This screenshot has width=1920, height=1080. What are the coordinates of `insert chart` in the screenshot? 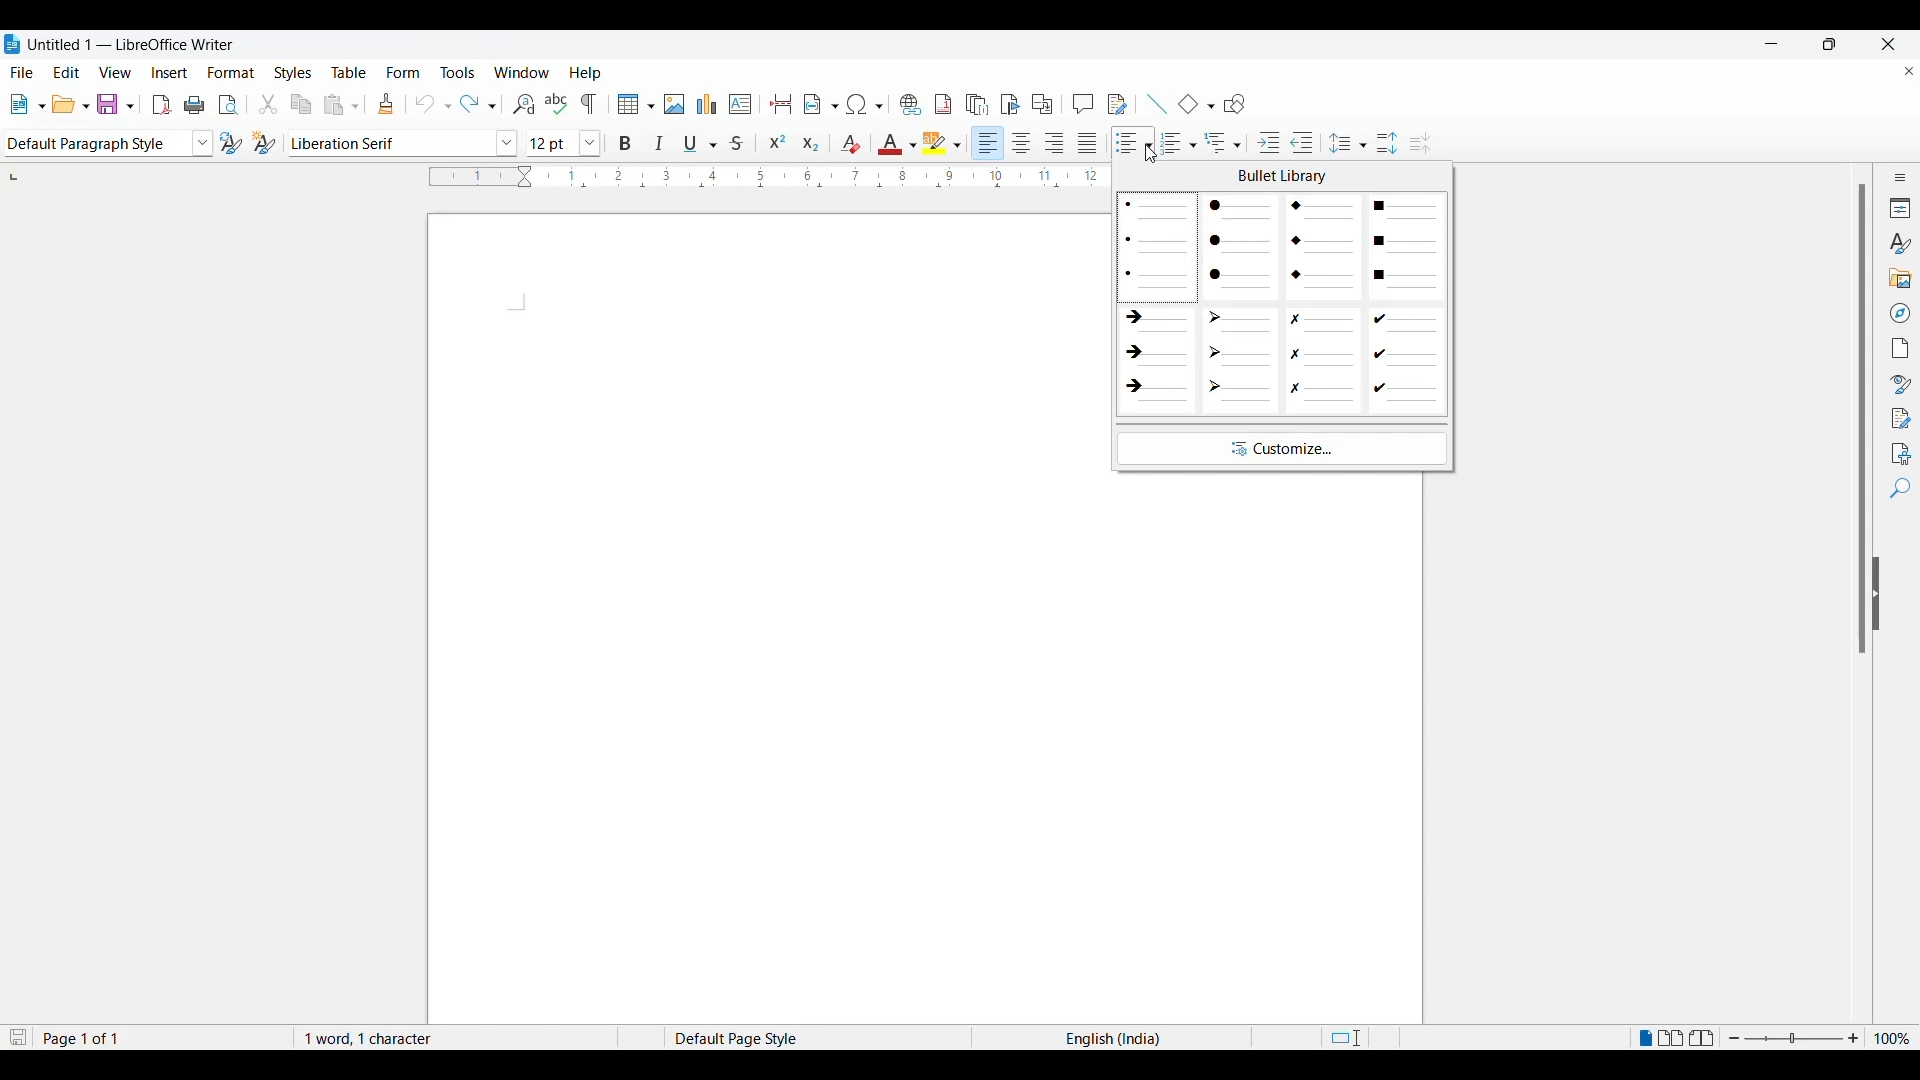 It's located at (708, 102).